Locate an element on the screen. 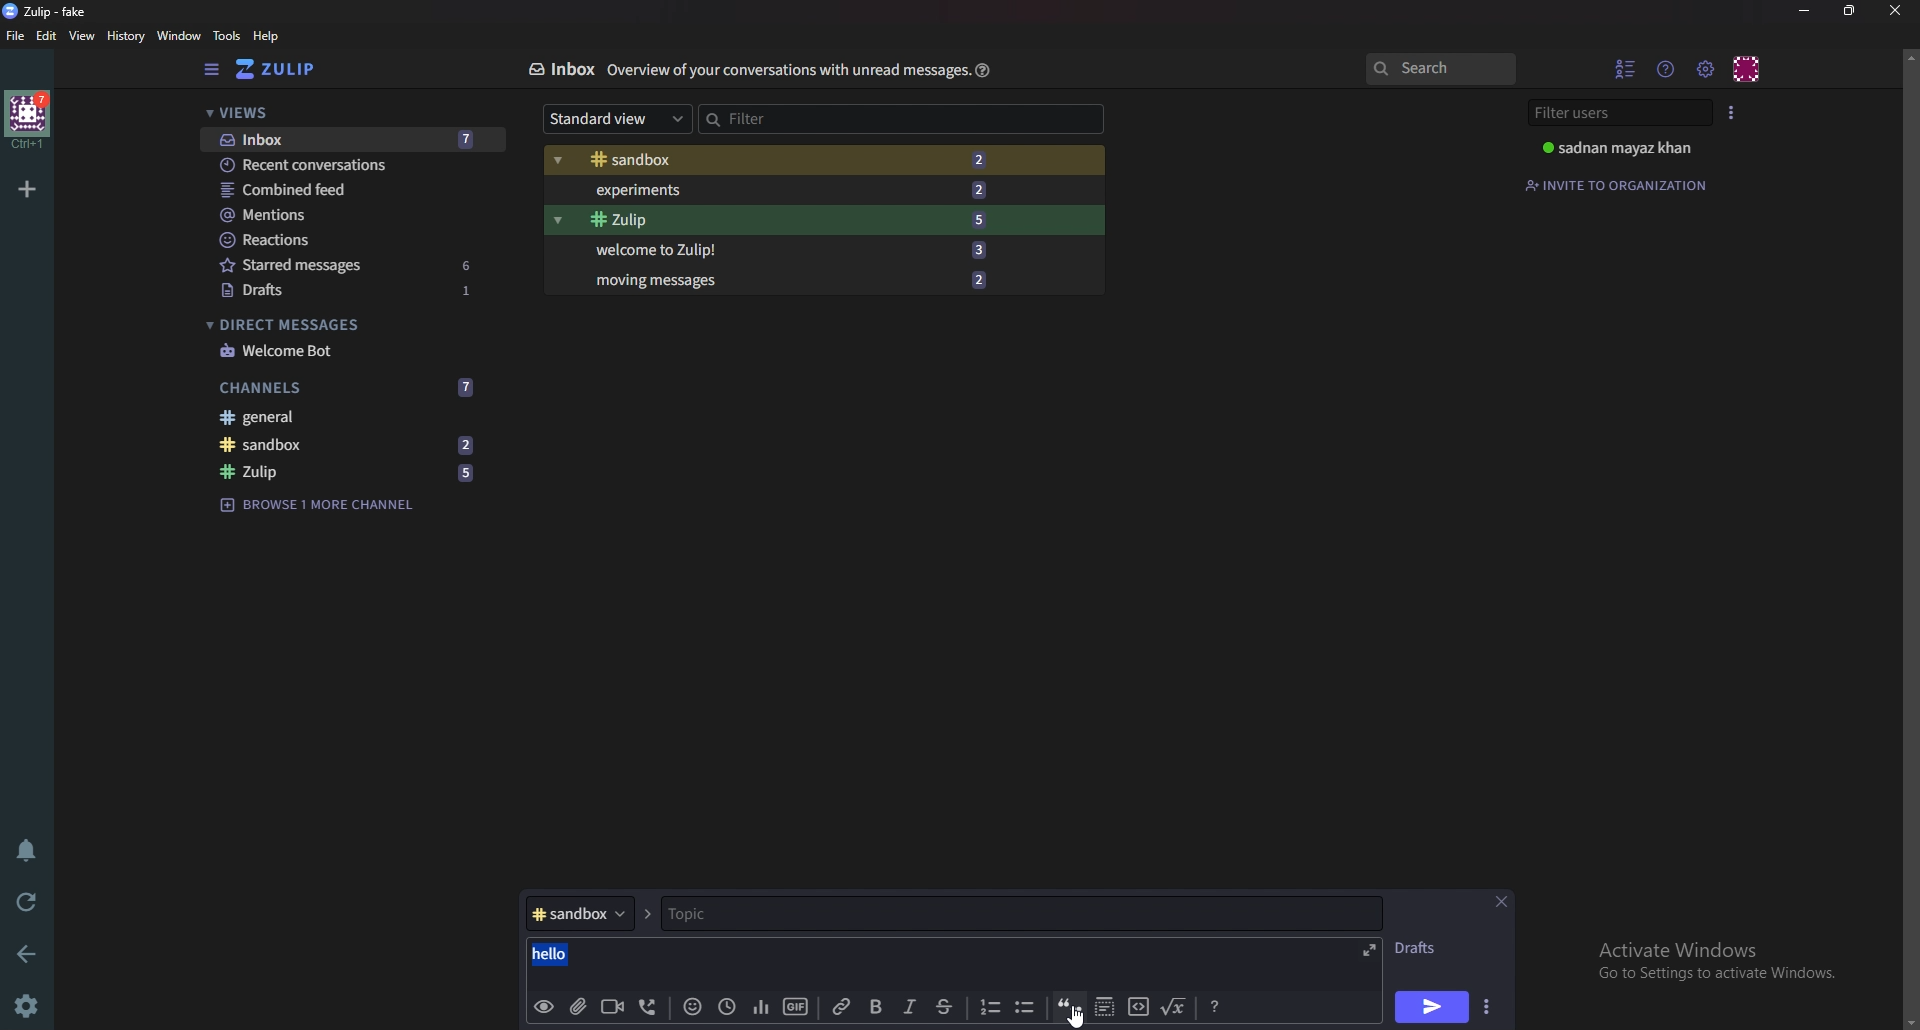 This screenshot has height=1030, width=1920. # General is located at coordinates (353, 417).